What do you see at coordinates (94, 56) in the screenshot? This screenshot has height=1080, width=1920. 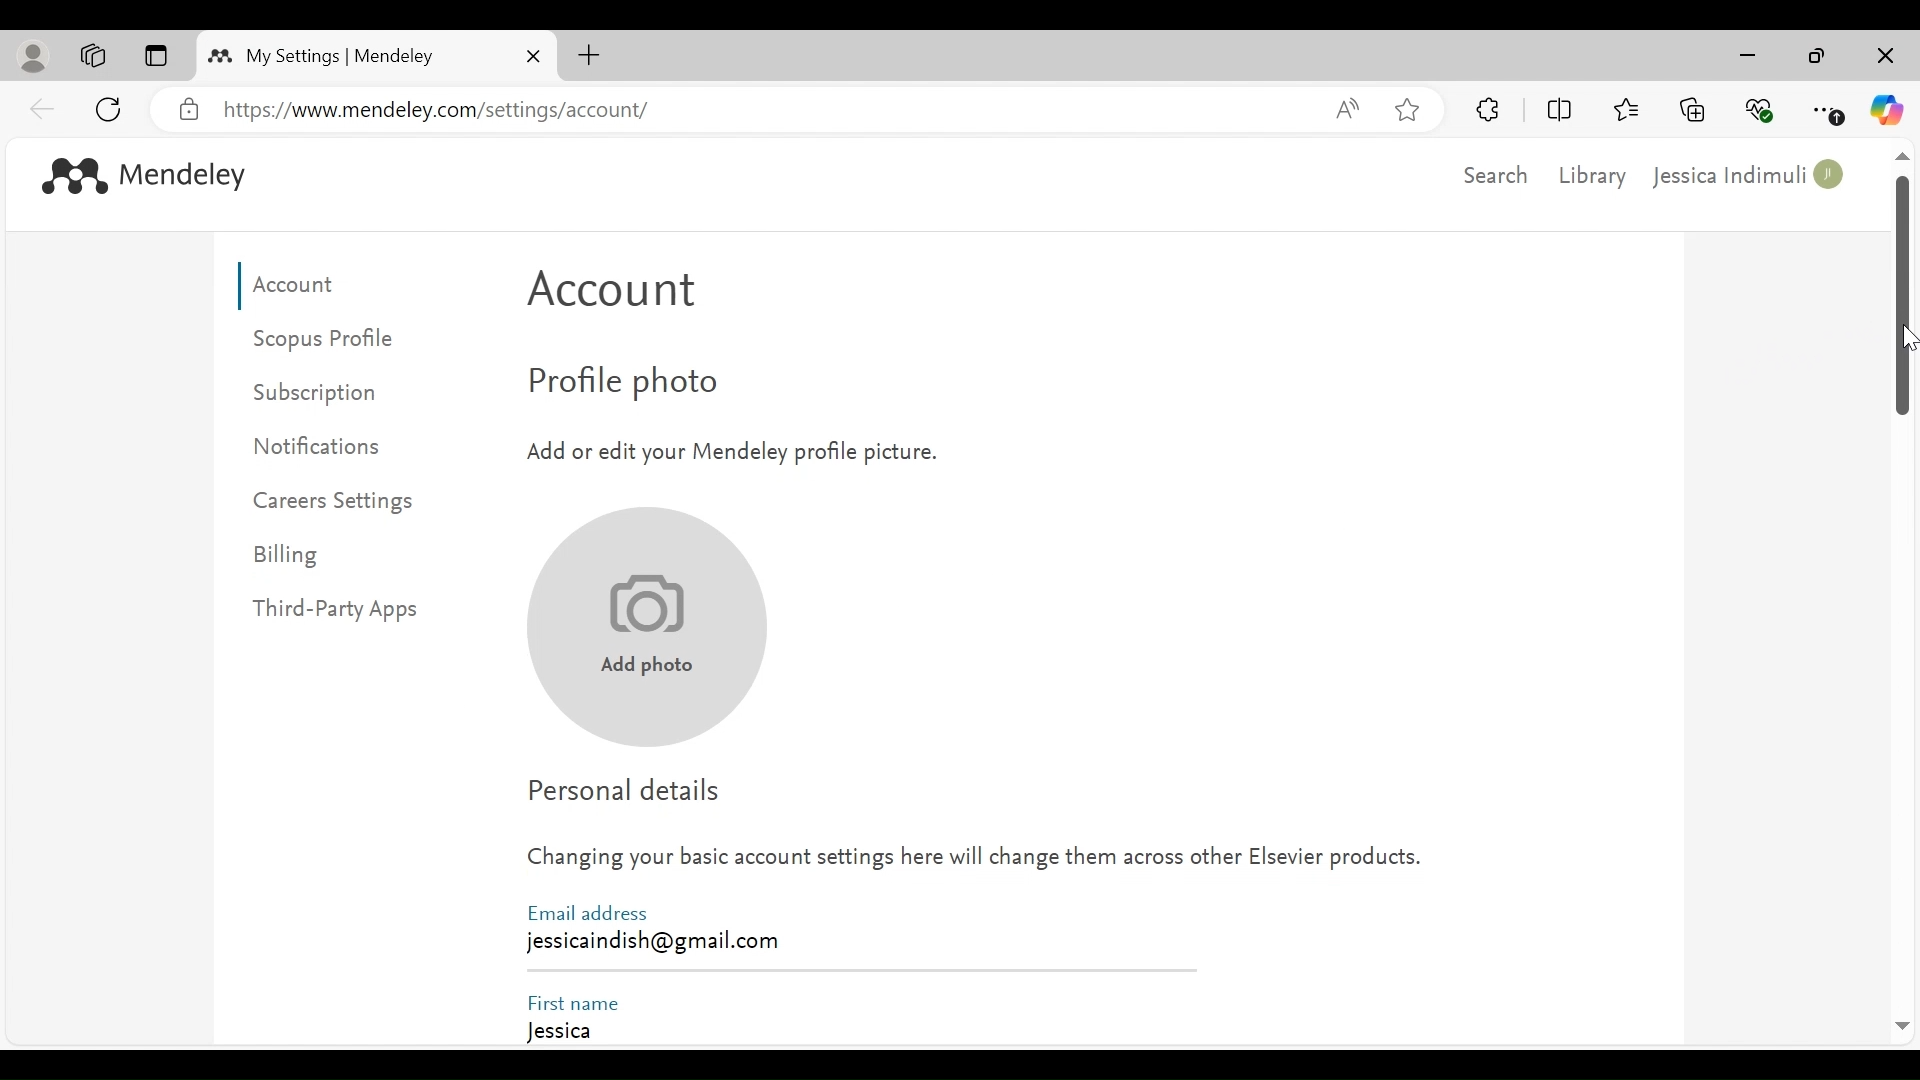 I see `Workspaces` at bounding box center [94, 56].